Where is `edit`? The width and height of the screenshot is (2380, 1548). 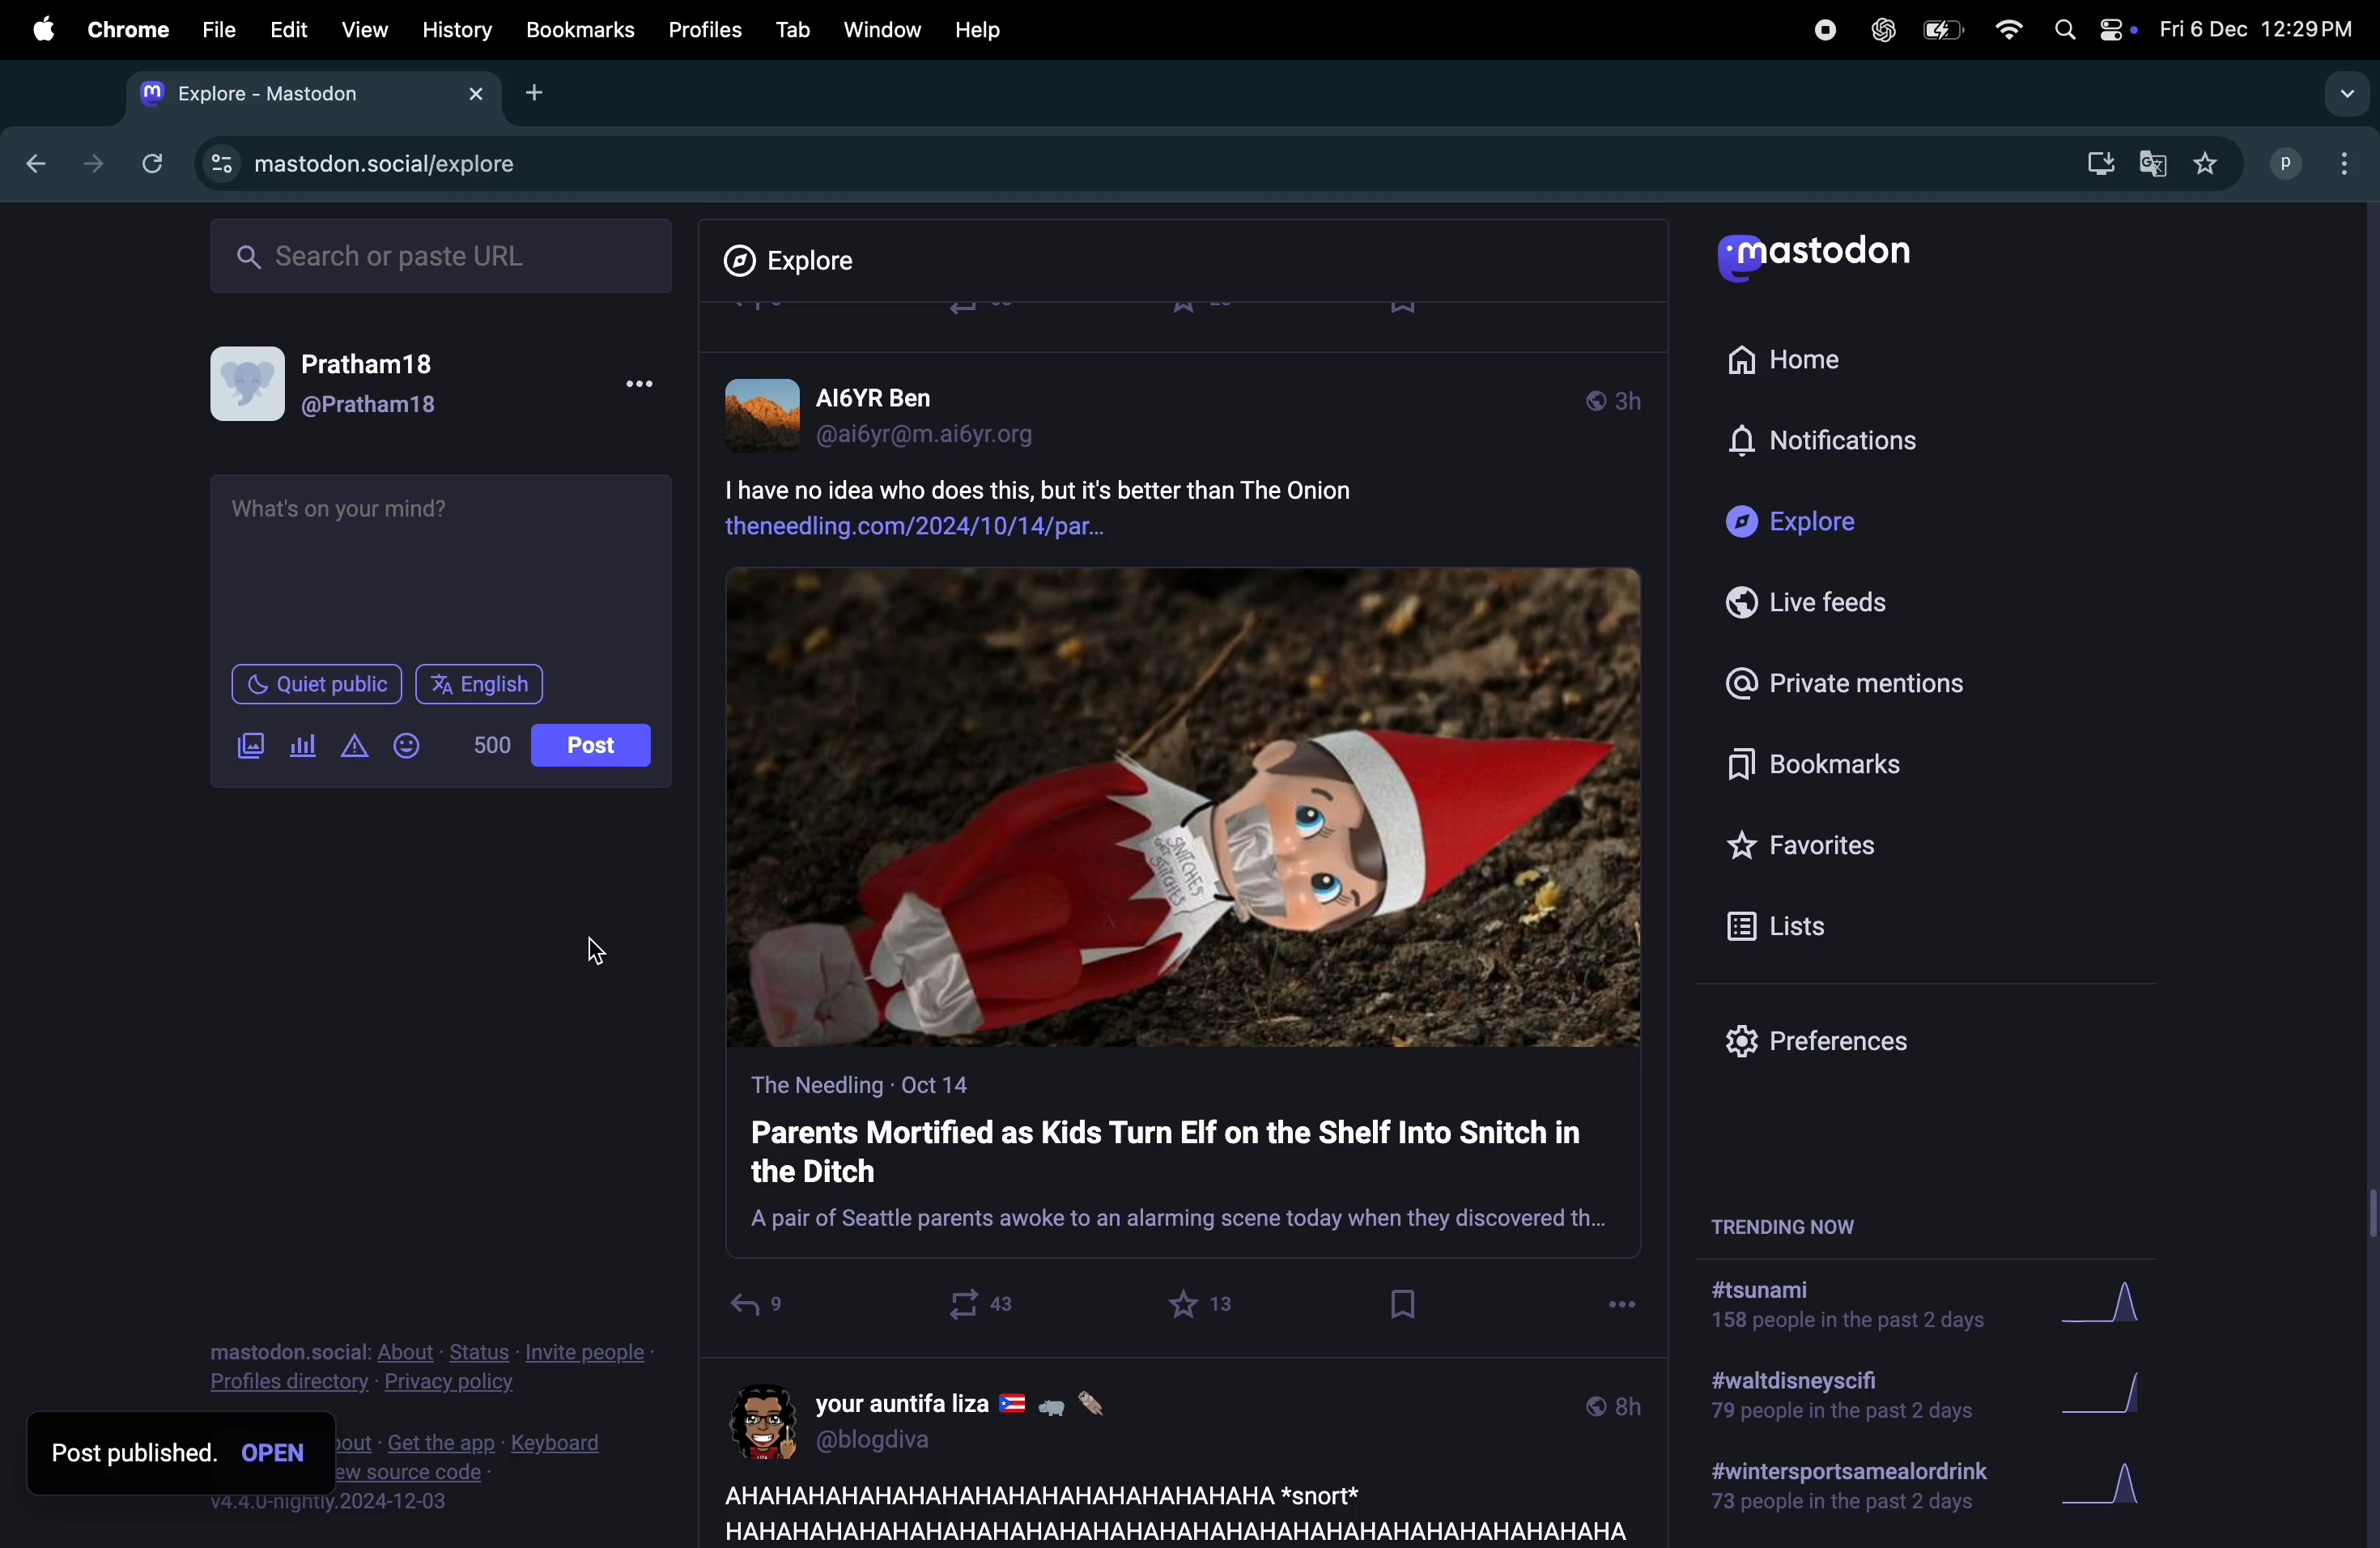 edit is located at coordinates (288, 32).